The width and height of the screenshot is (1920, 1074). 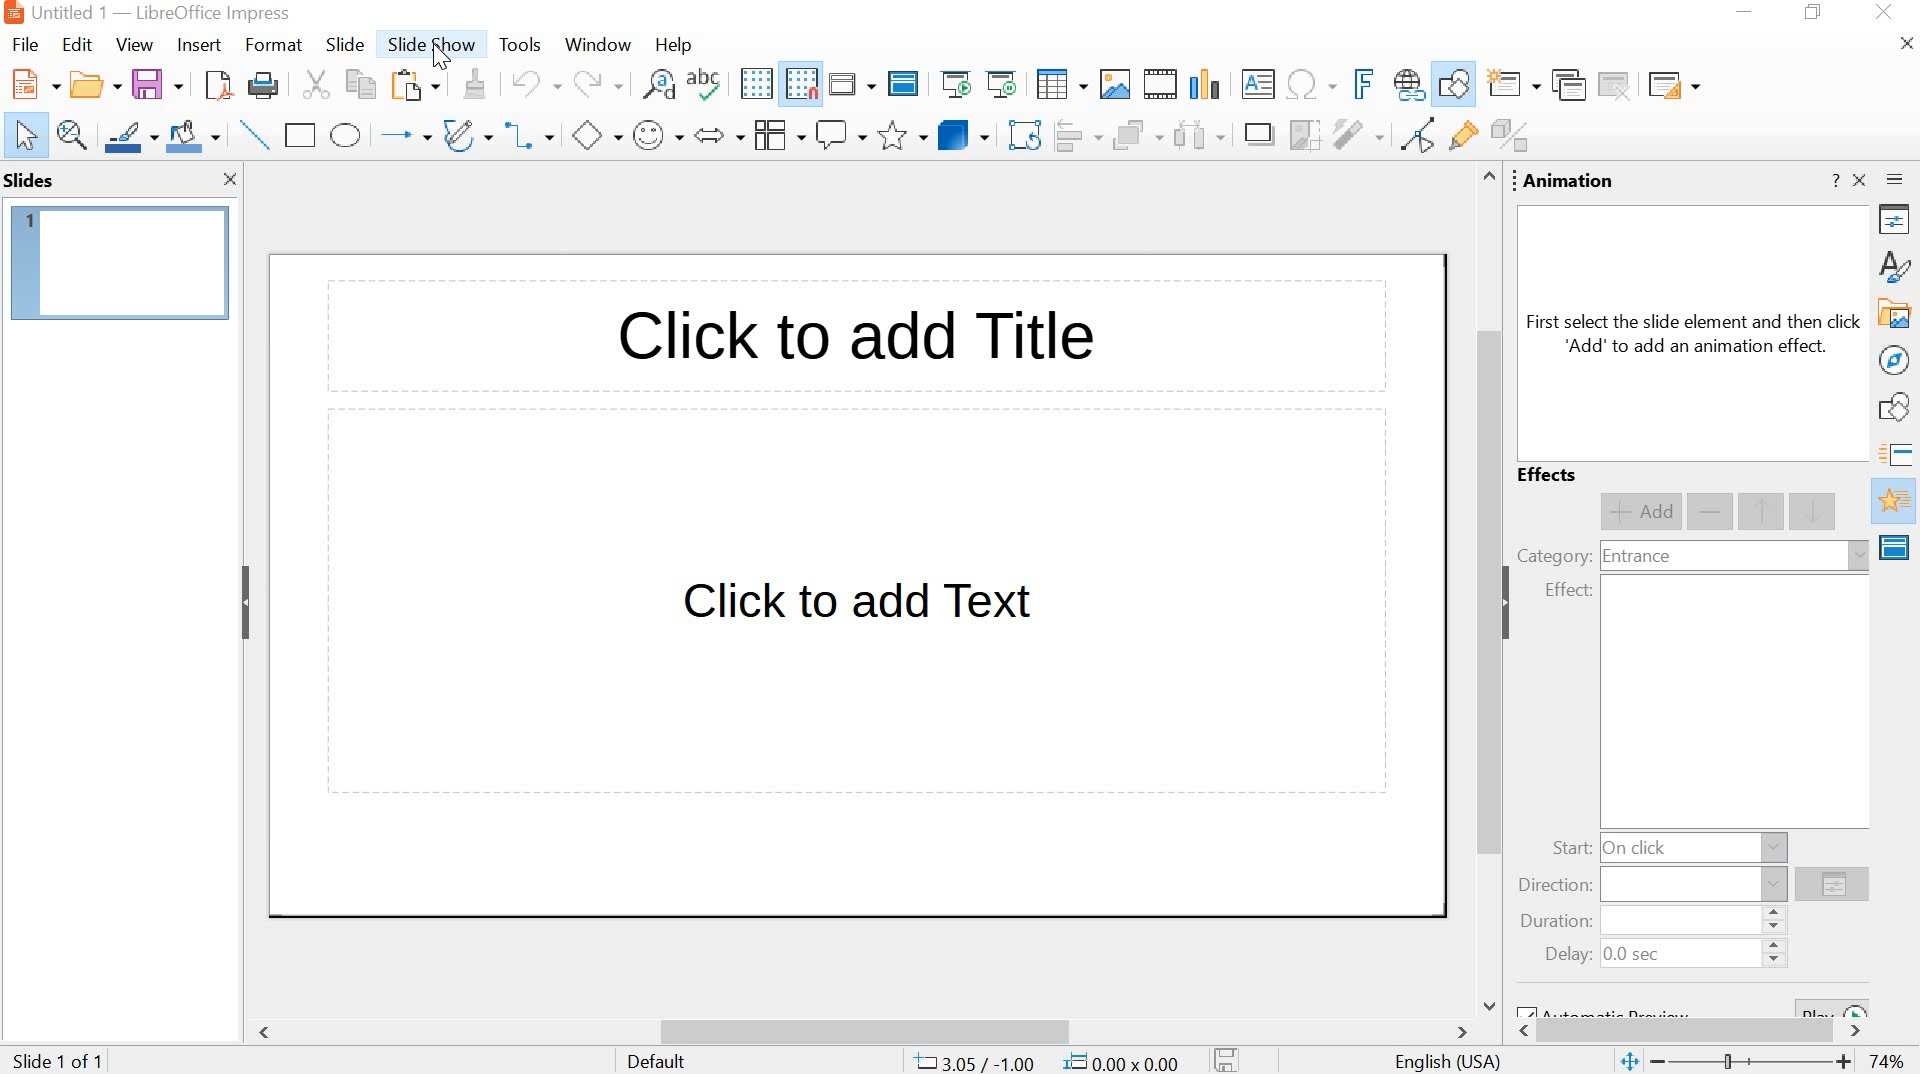 What do you see at coordinates (1672, 85) in the screenshot?
I see `slide layout` at bounding box center [1672, 85].